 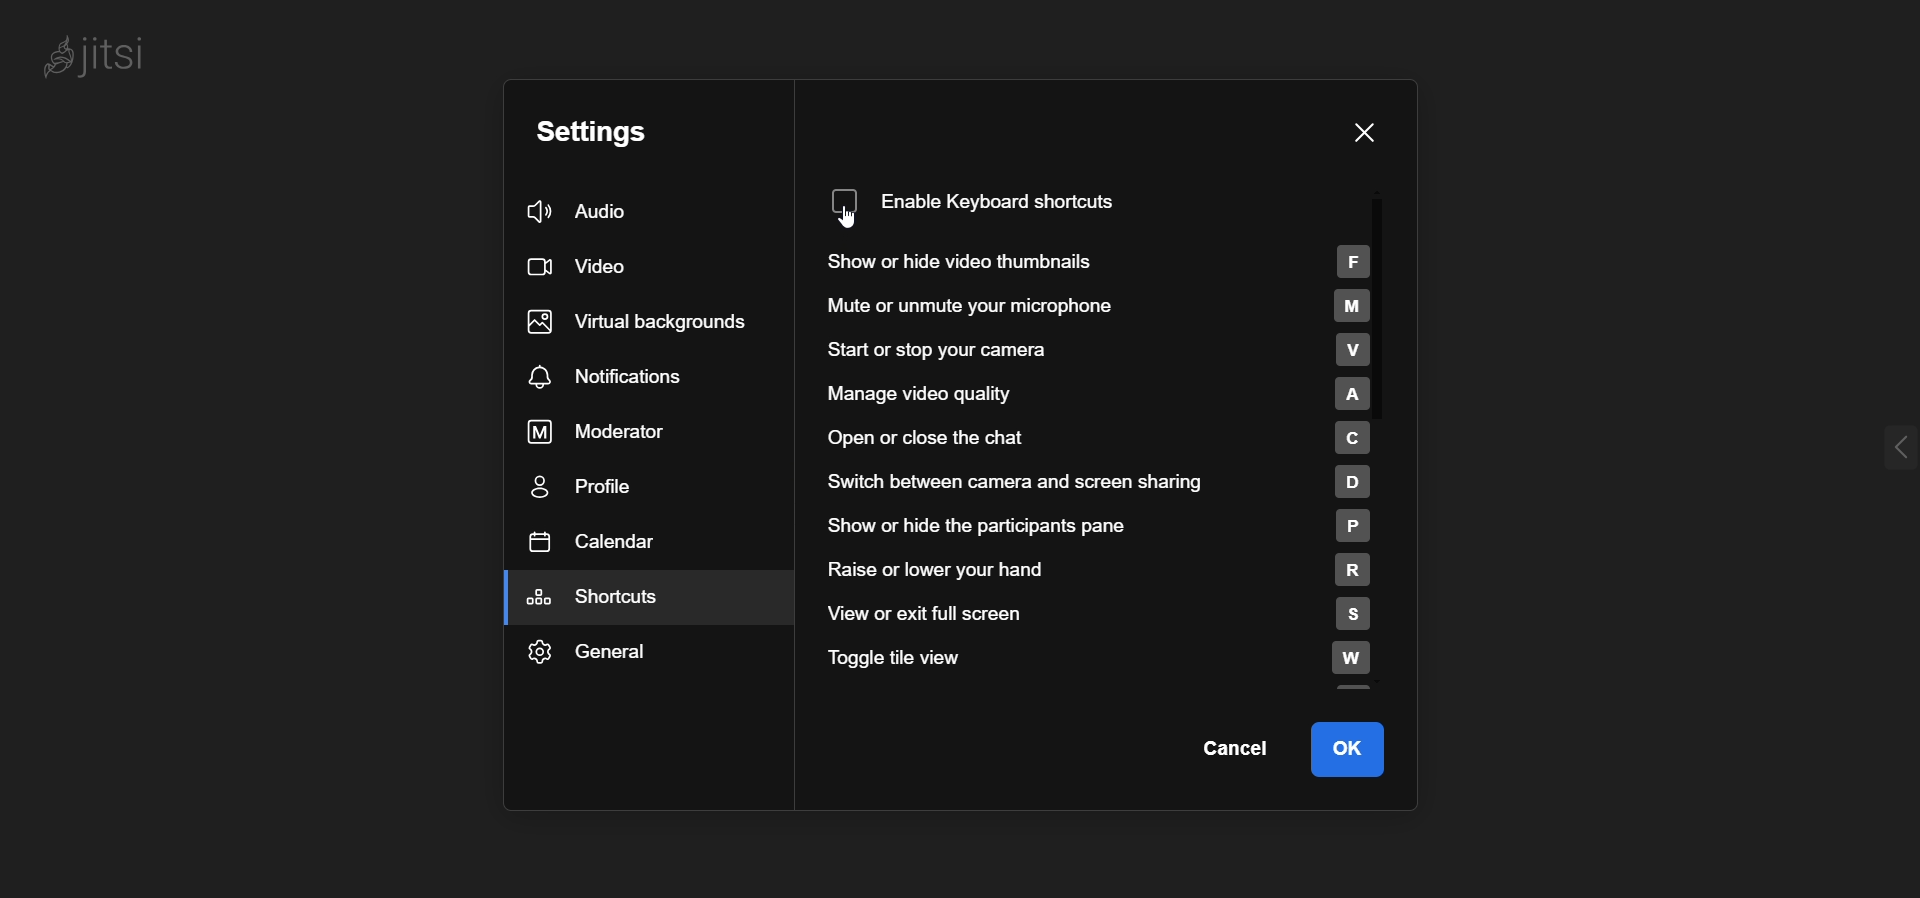 I want to click on setting, so click(x=599, y=131).